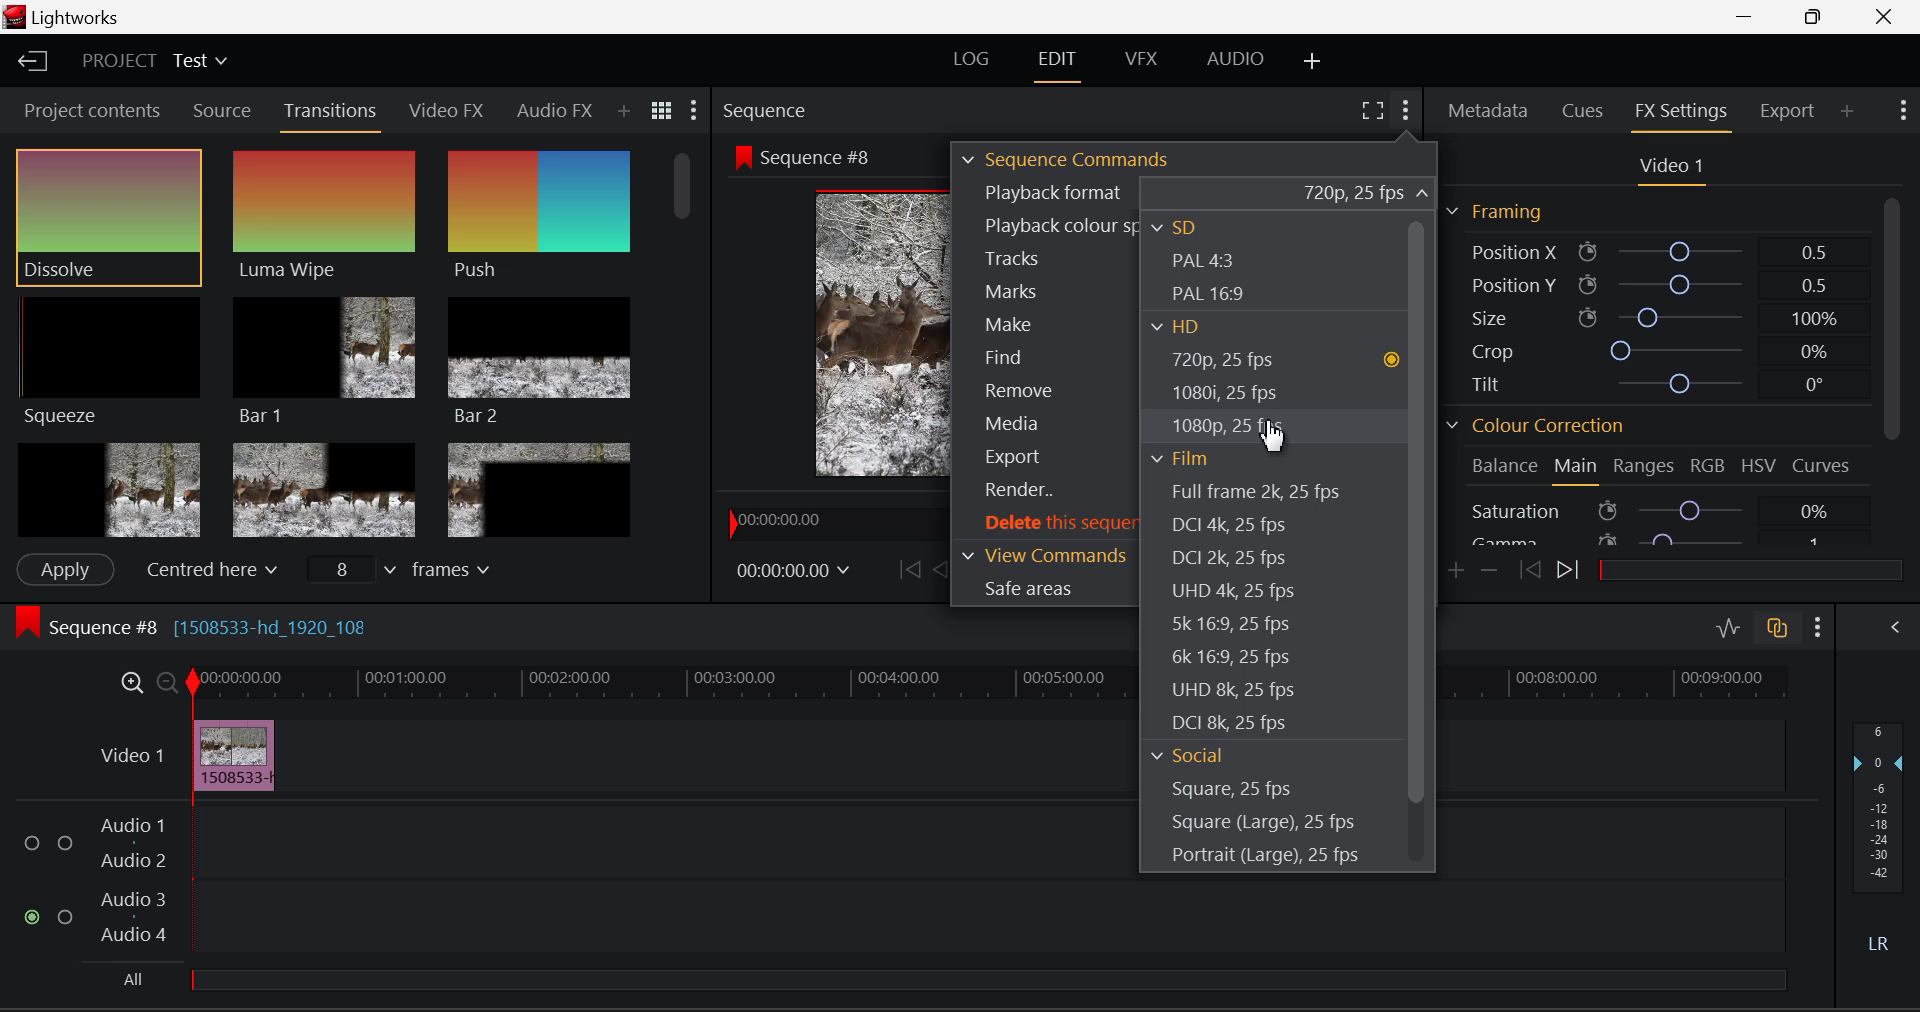 This screenshot has height=1012, width=1920. What do you see at coordinates (323, 216) in the screenshot?
I see `Luma Wipe` at bounding box center [323, 216].